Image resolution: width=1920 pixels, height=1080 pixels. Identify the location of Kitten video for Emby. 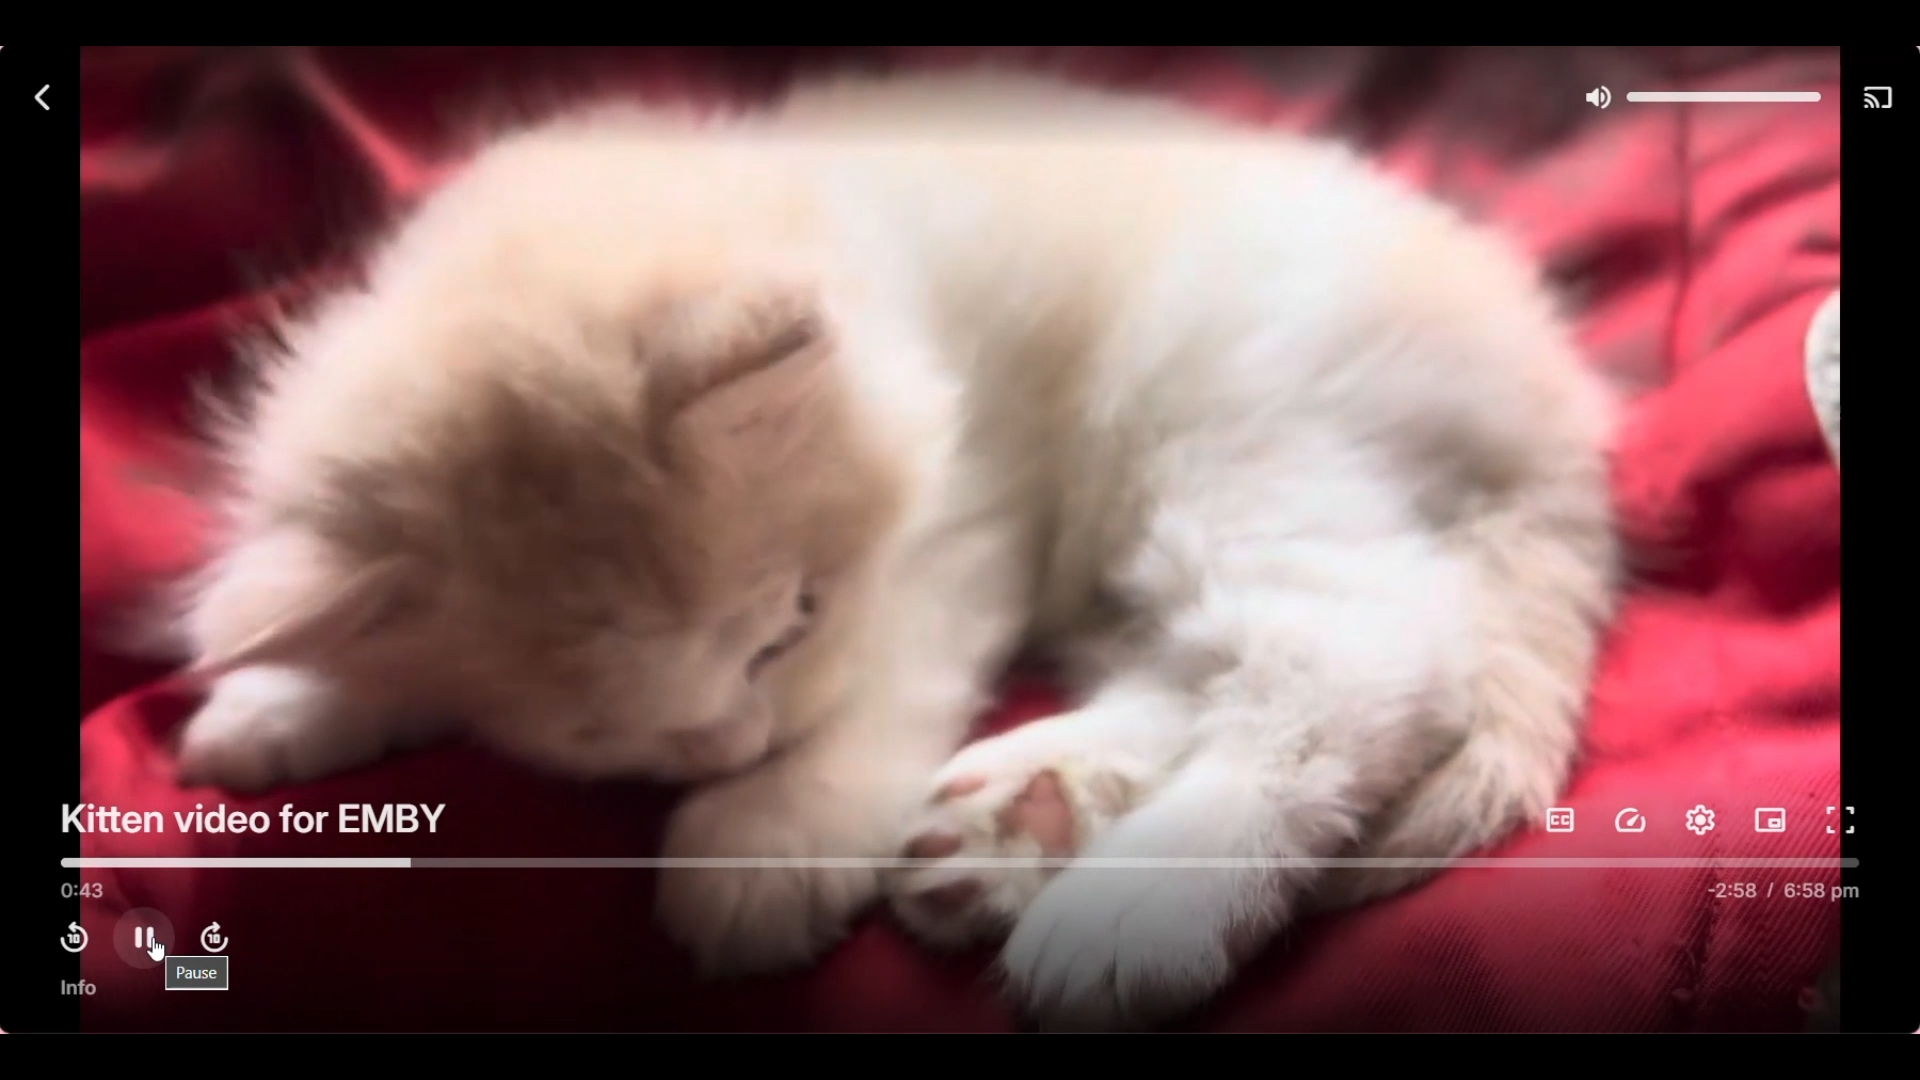
(254, 820).